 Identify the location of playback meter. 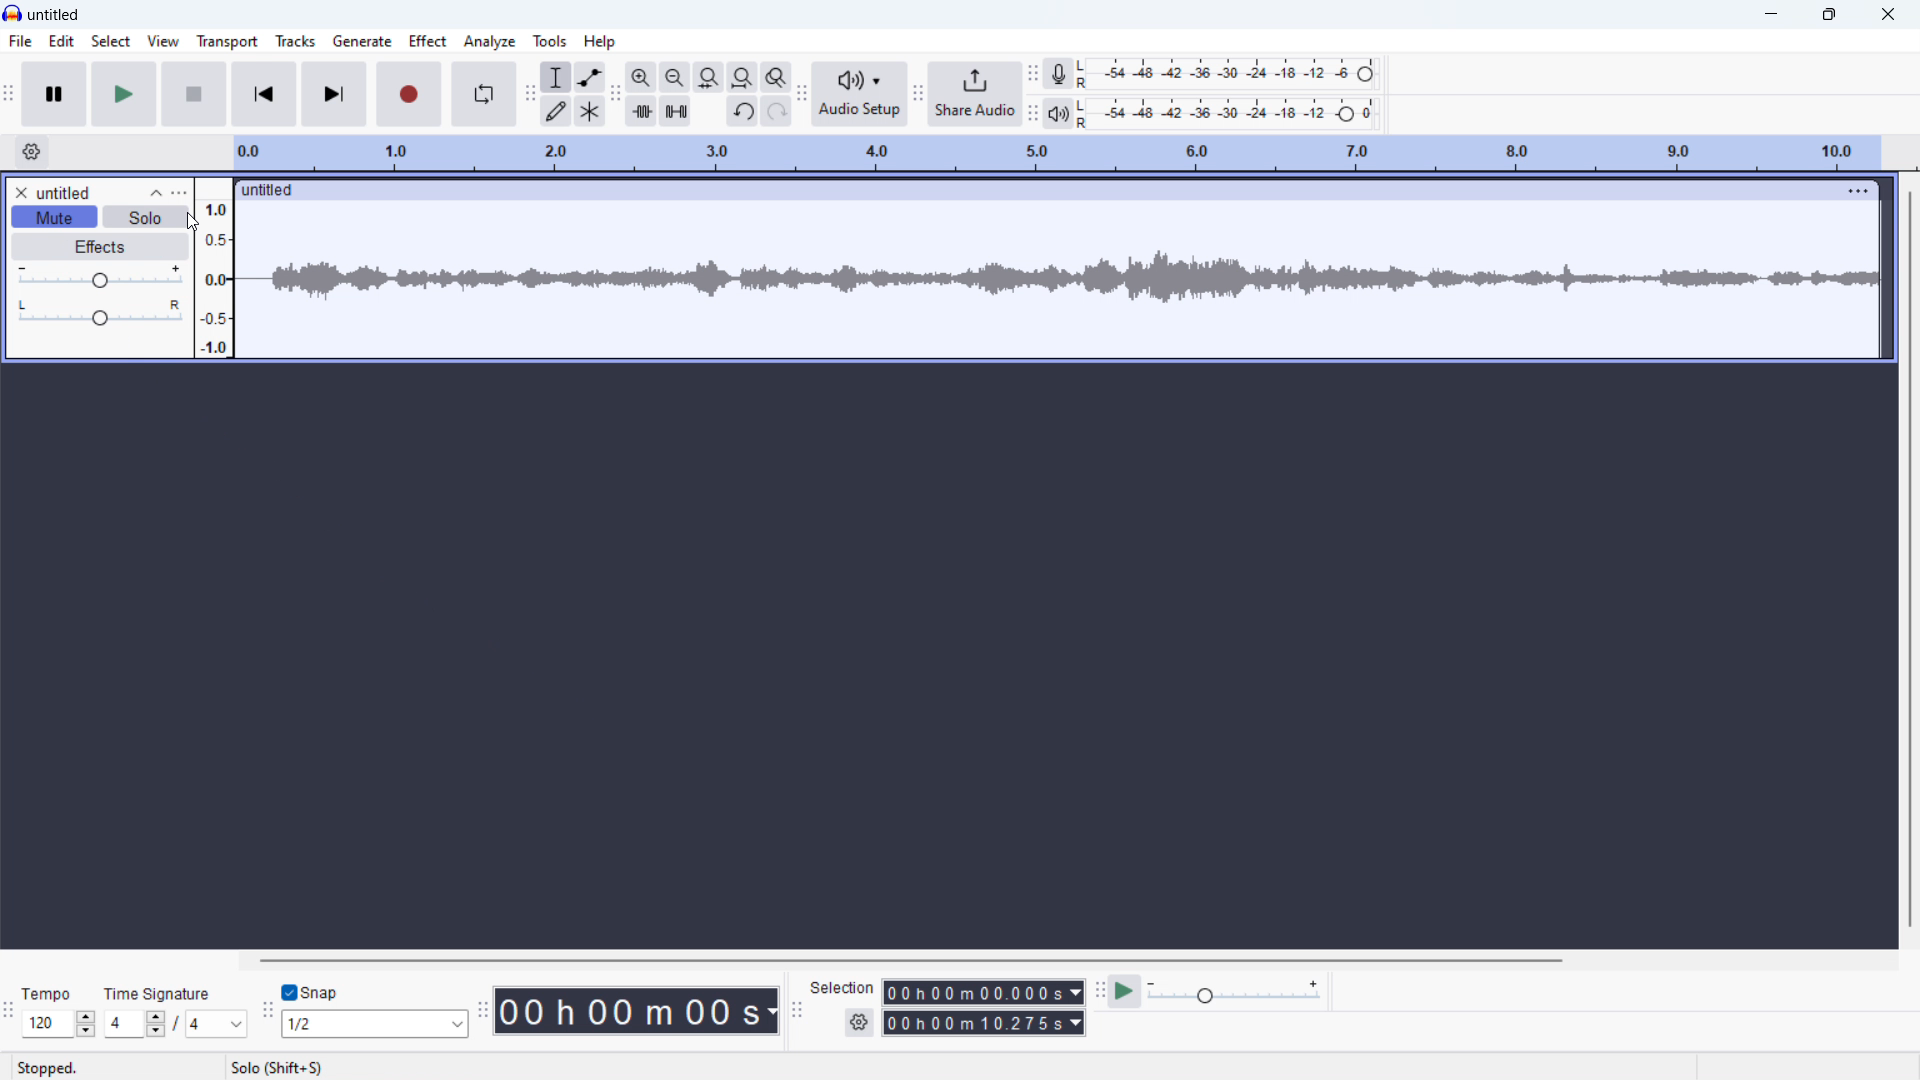
(1058, 114).